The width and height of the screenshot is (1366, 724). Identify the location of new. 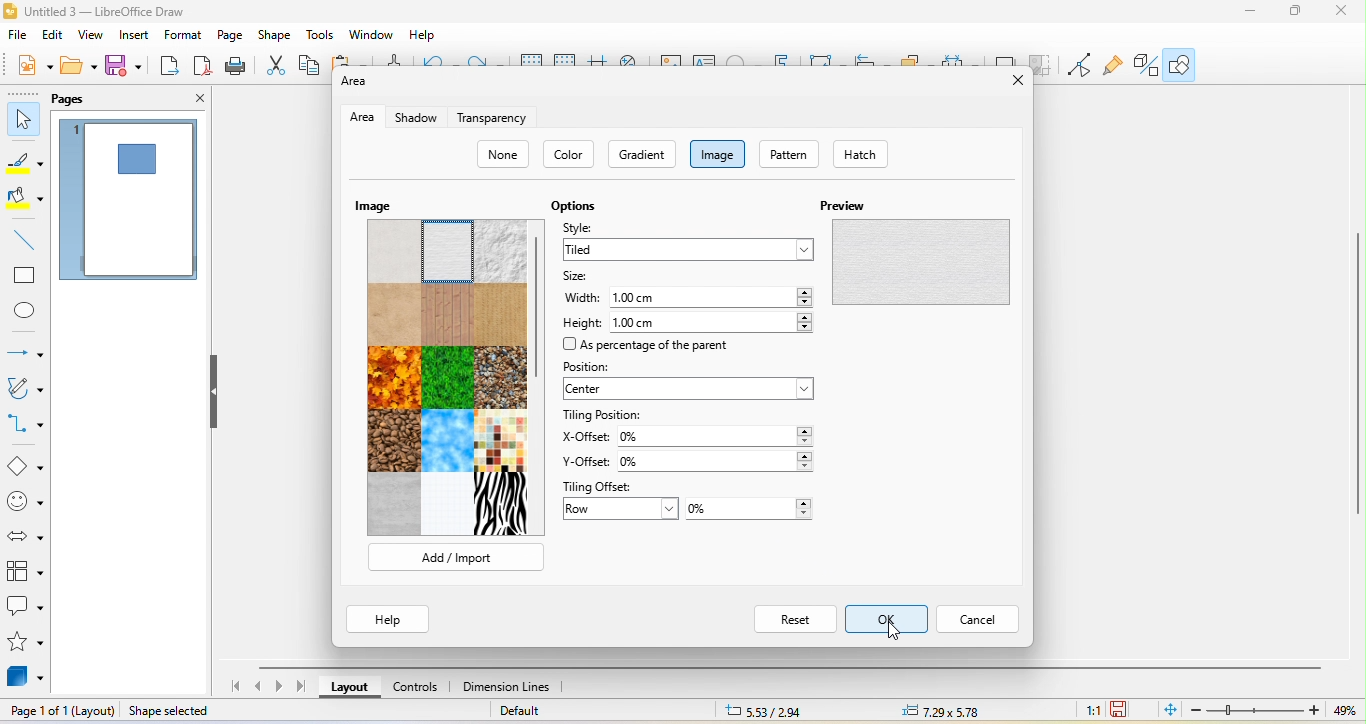
(28, 67).